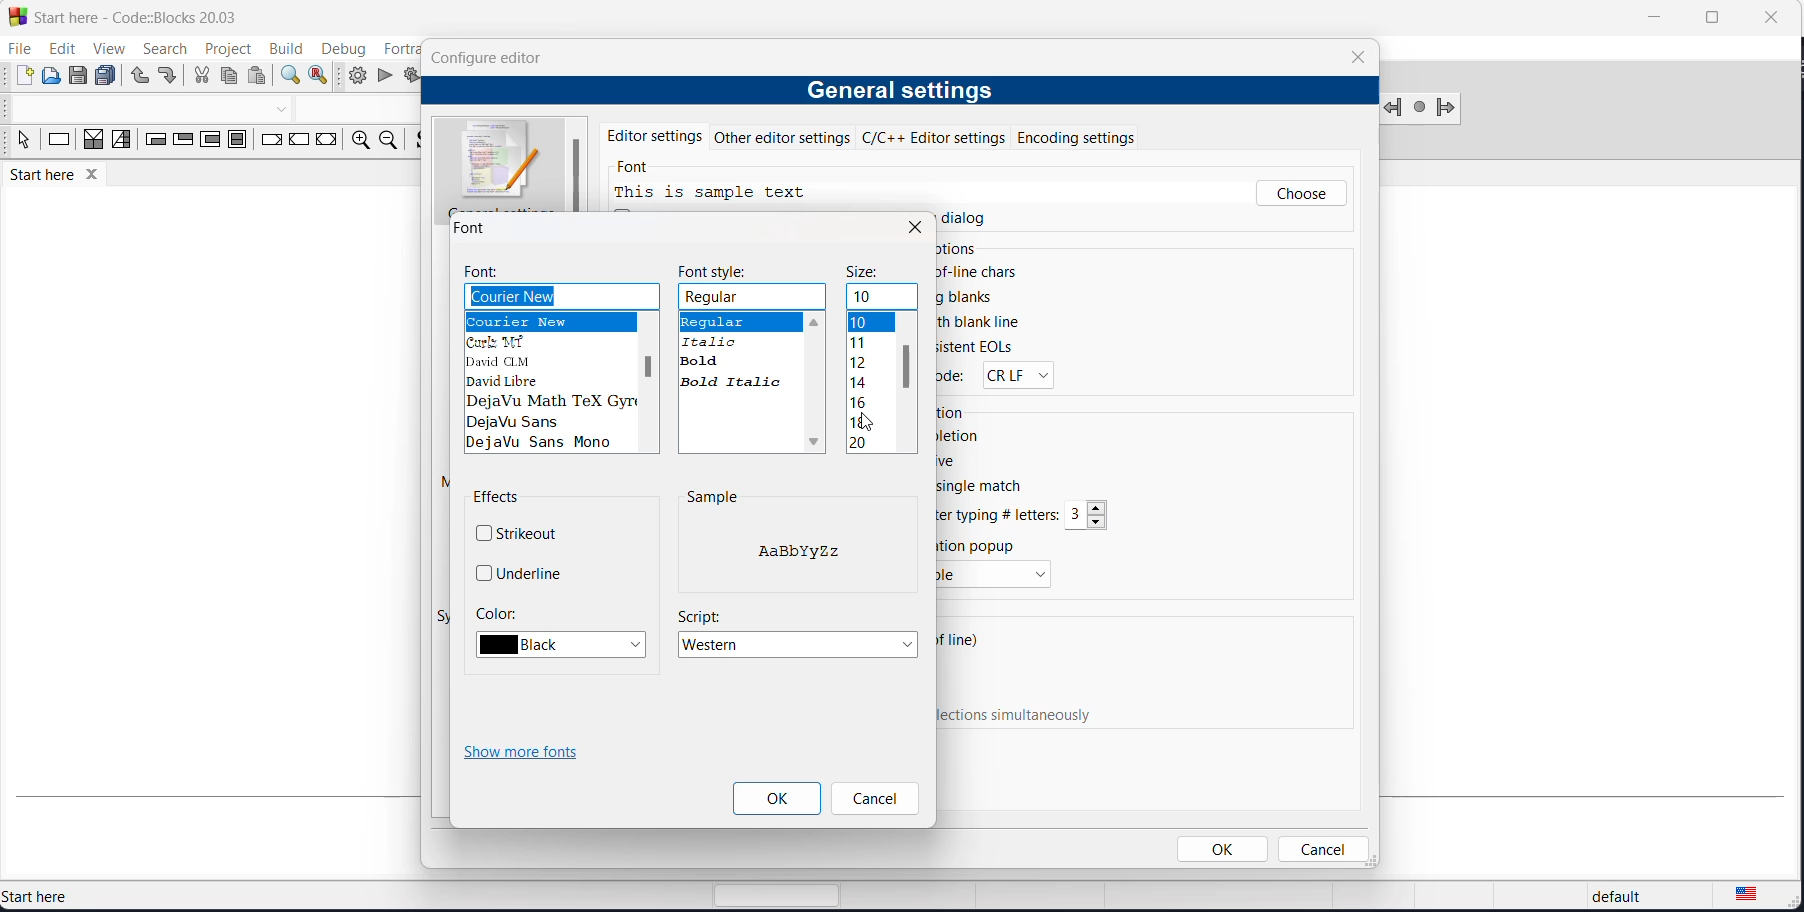 This screenshot has height=912, width=1804. What do you see at coordinates (157, 49) in the screenshot?
I see `search` at bounding box center [157, 49].